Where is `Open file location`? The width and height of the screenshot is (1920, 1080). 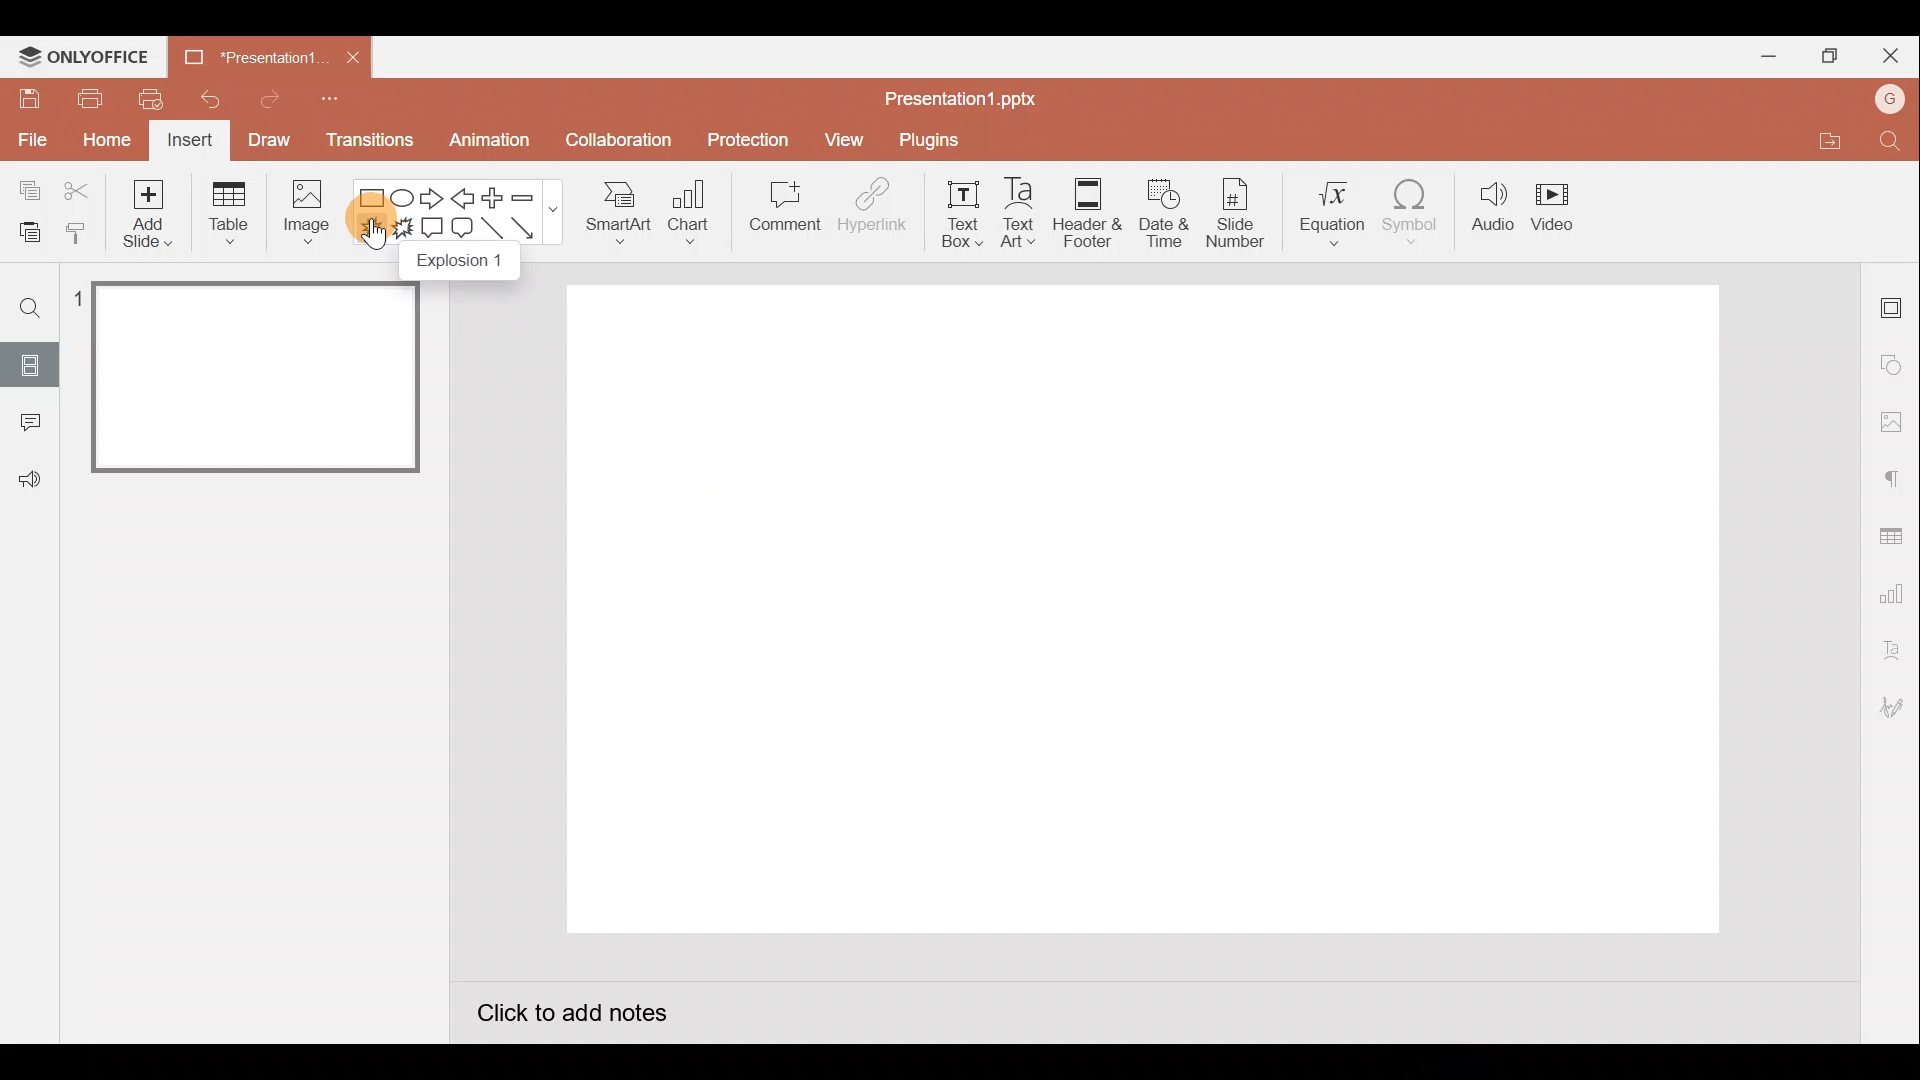 Open file location is located at coordinates (1819, 141).